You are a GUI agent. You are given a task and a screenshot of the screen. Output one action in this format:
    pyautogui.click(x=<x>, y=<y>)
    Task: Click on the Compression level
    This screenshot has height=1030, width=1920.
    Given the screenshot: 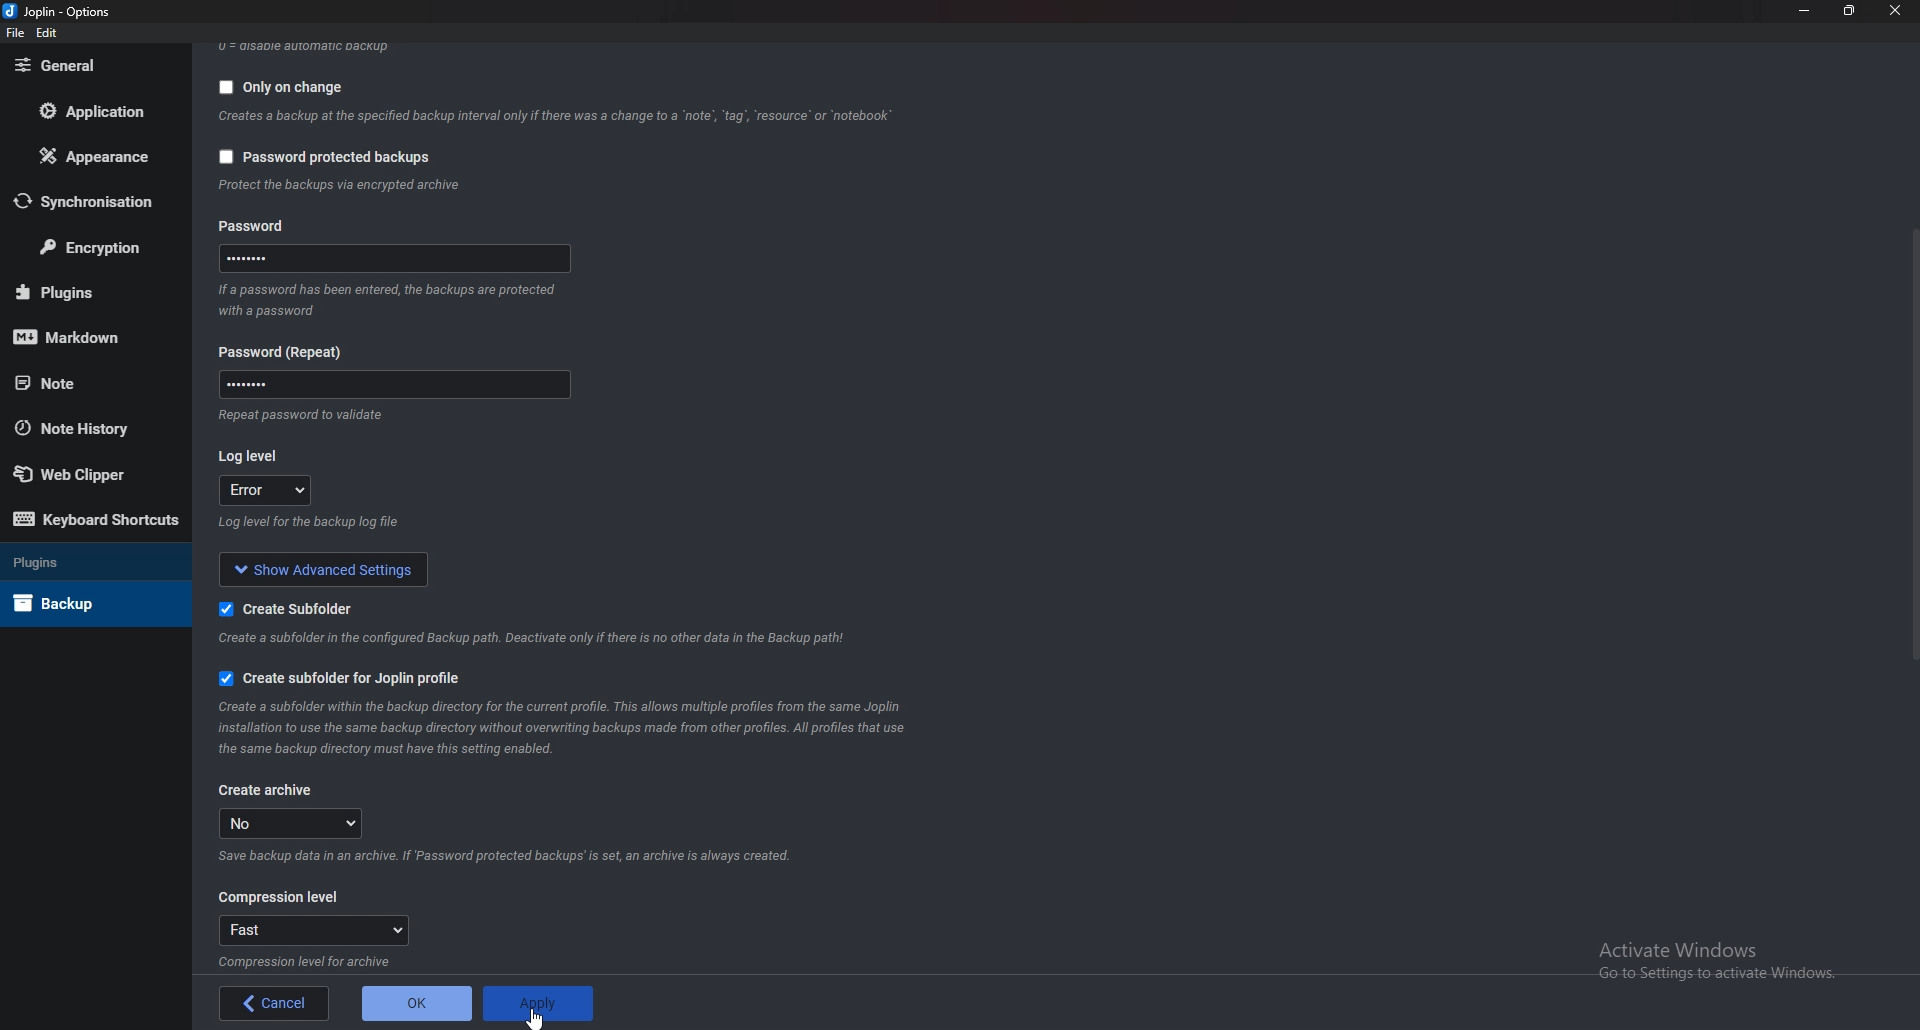 What is the action you would take?
    pyautogui.click(x=276, y=897)
    